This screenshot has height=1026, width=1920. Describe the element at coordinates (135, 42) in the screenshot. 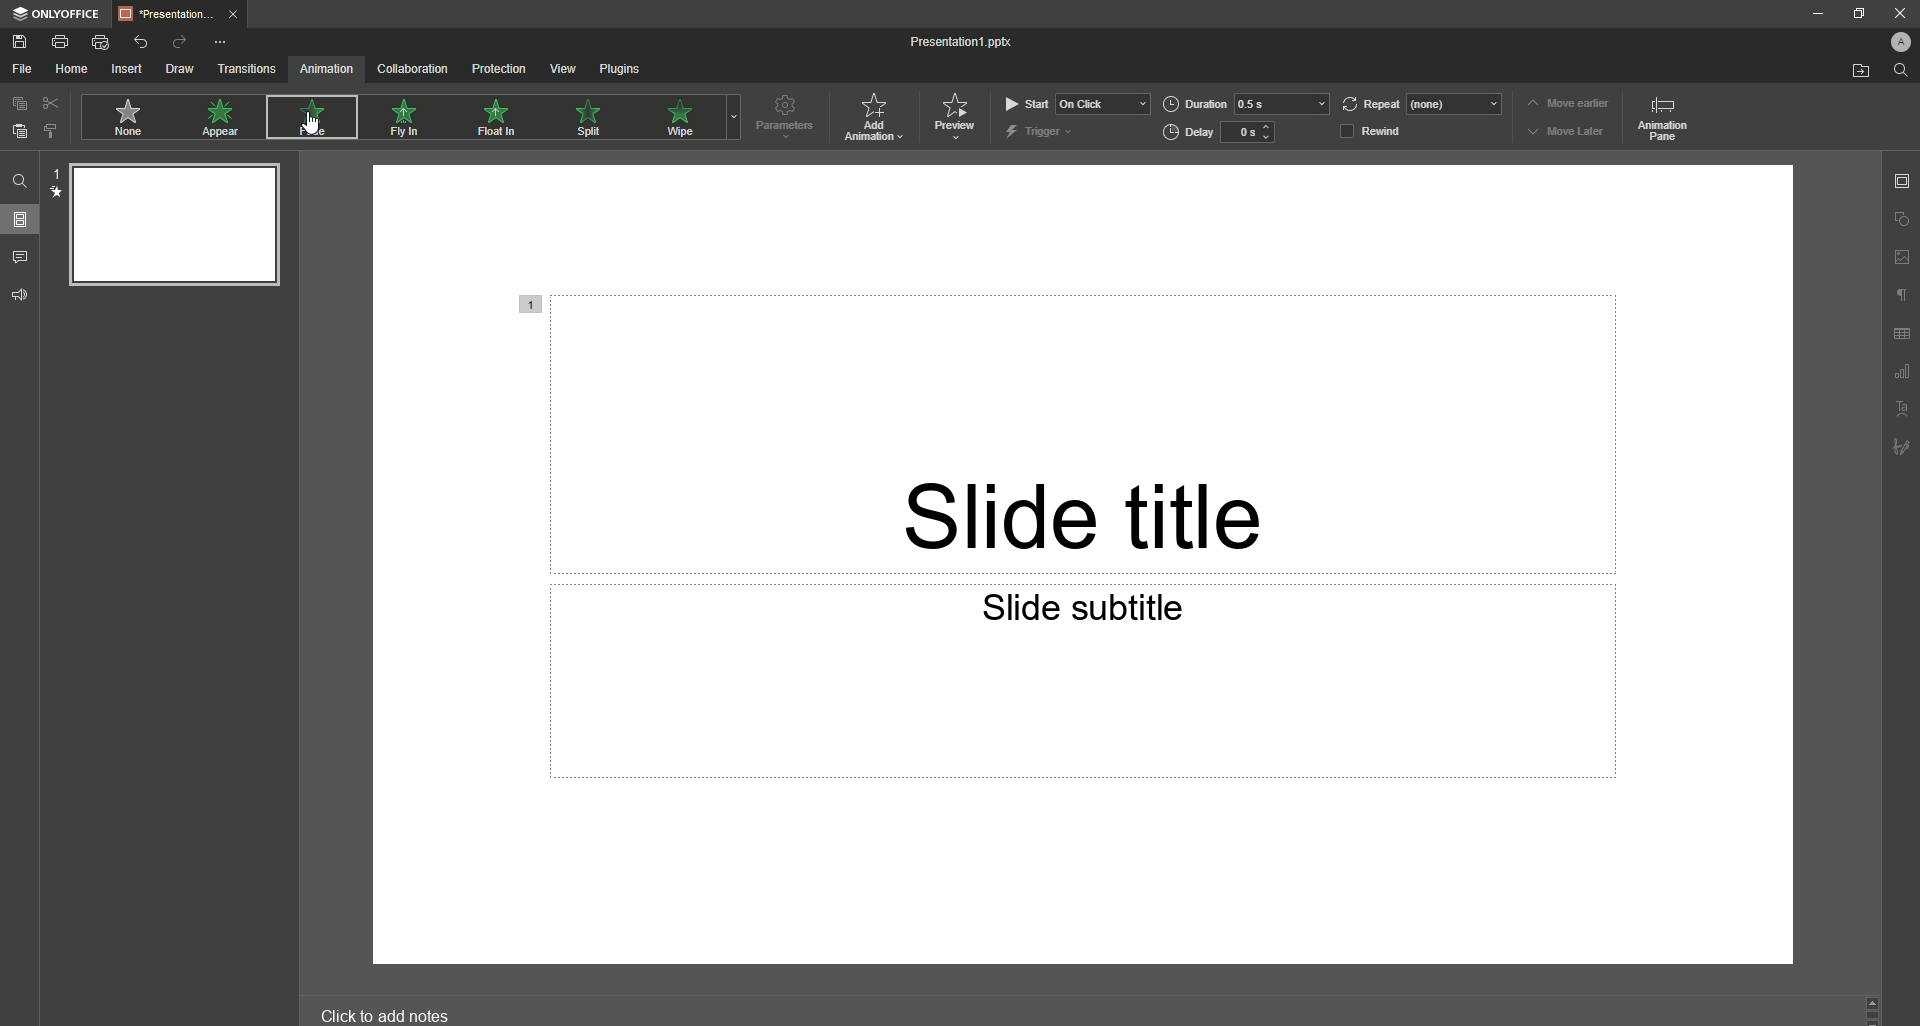

I see `Undo` at that location.